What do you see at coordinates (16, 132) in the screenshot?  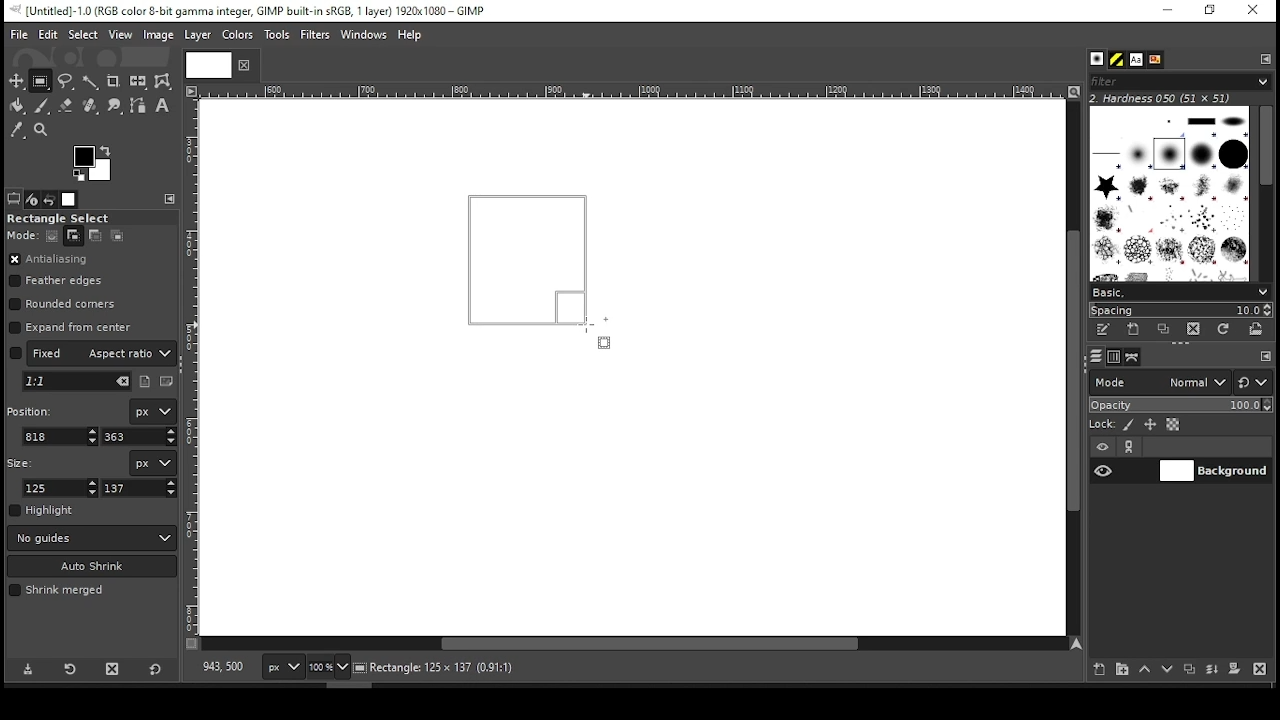 I see `color picker tool` at bounding box center [16, 132].